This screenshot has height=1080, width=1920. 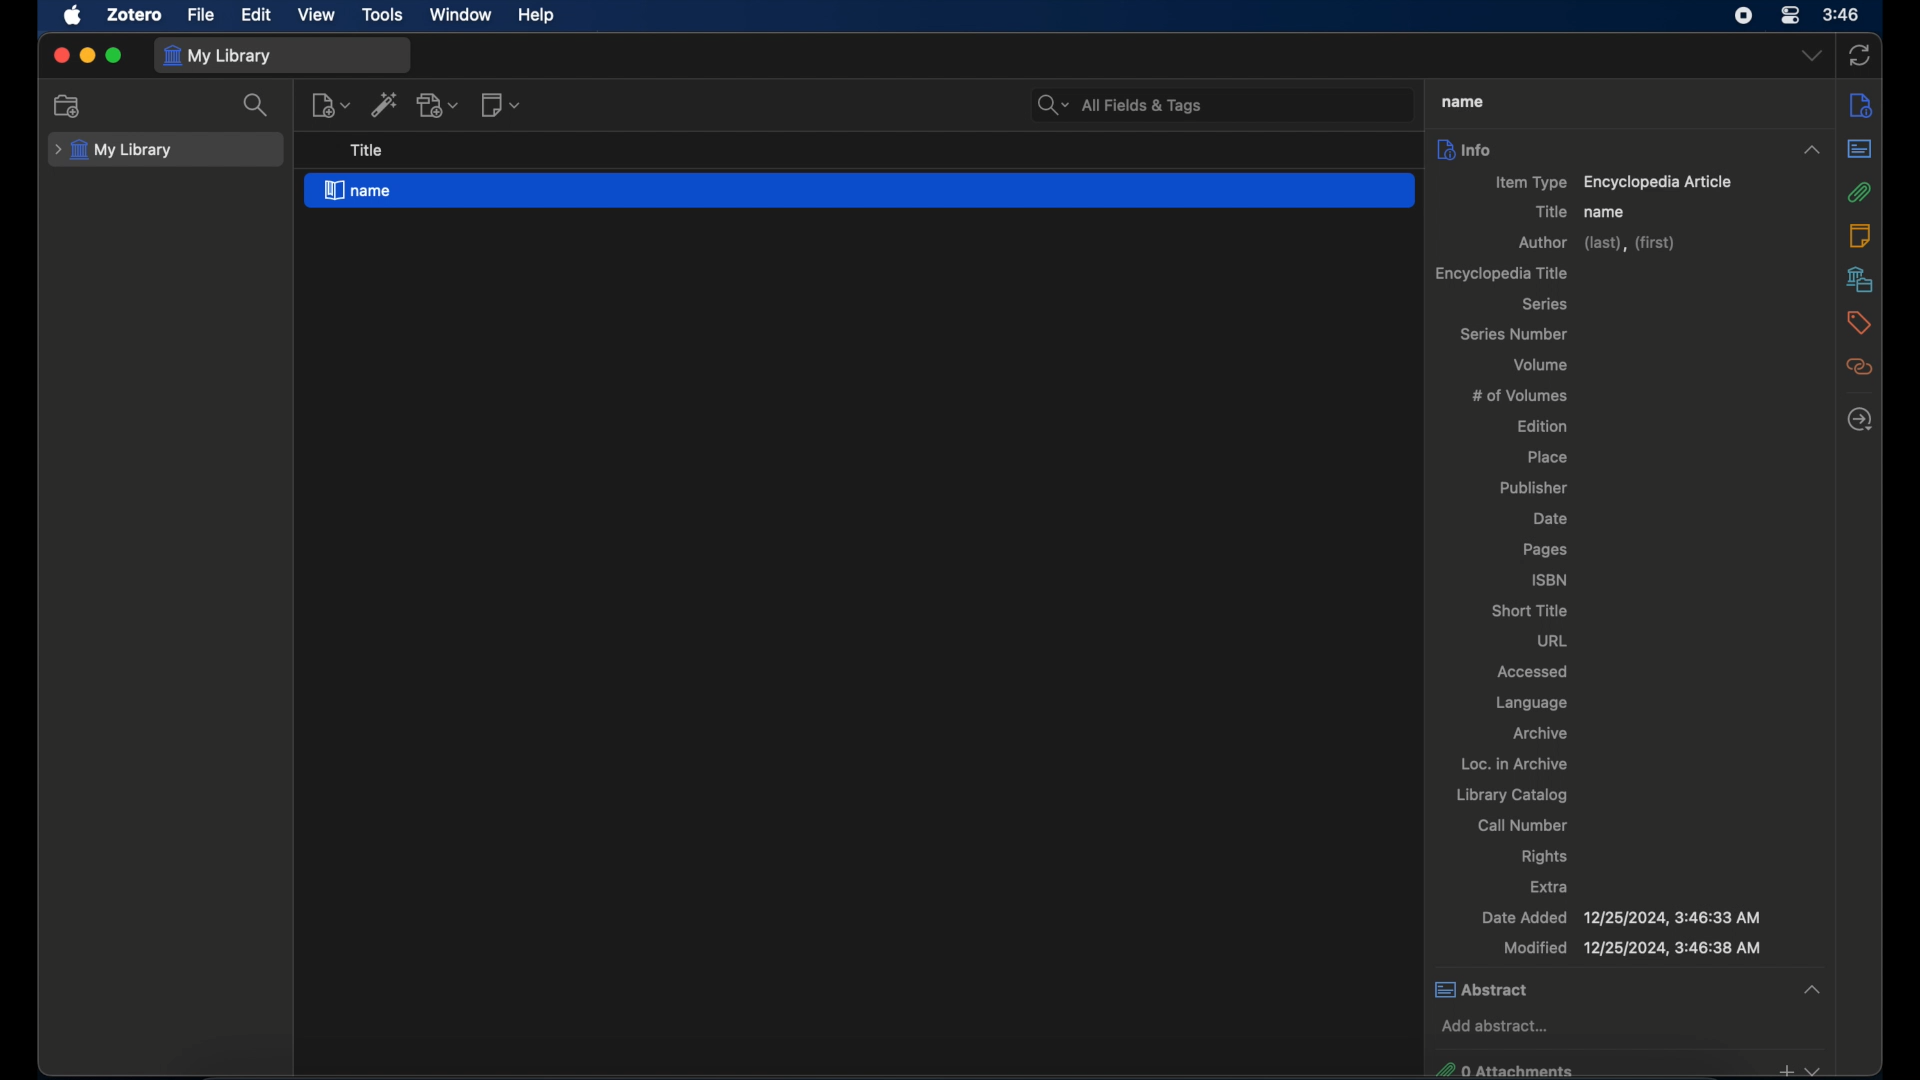 What do you see at coordinates (383, 15) in the screenshot?
I see `tools` at bounding box center [383, 15].